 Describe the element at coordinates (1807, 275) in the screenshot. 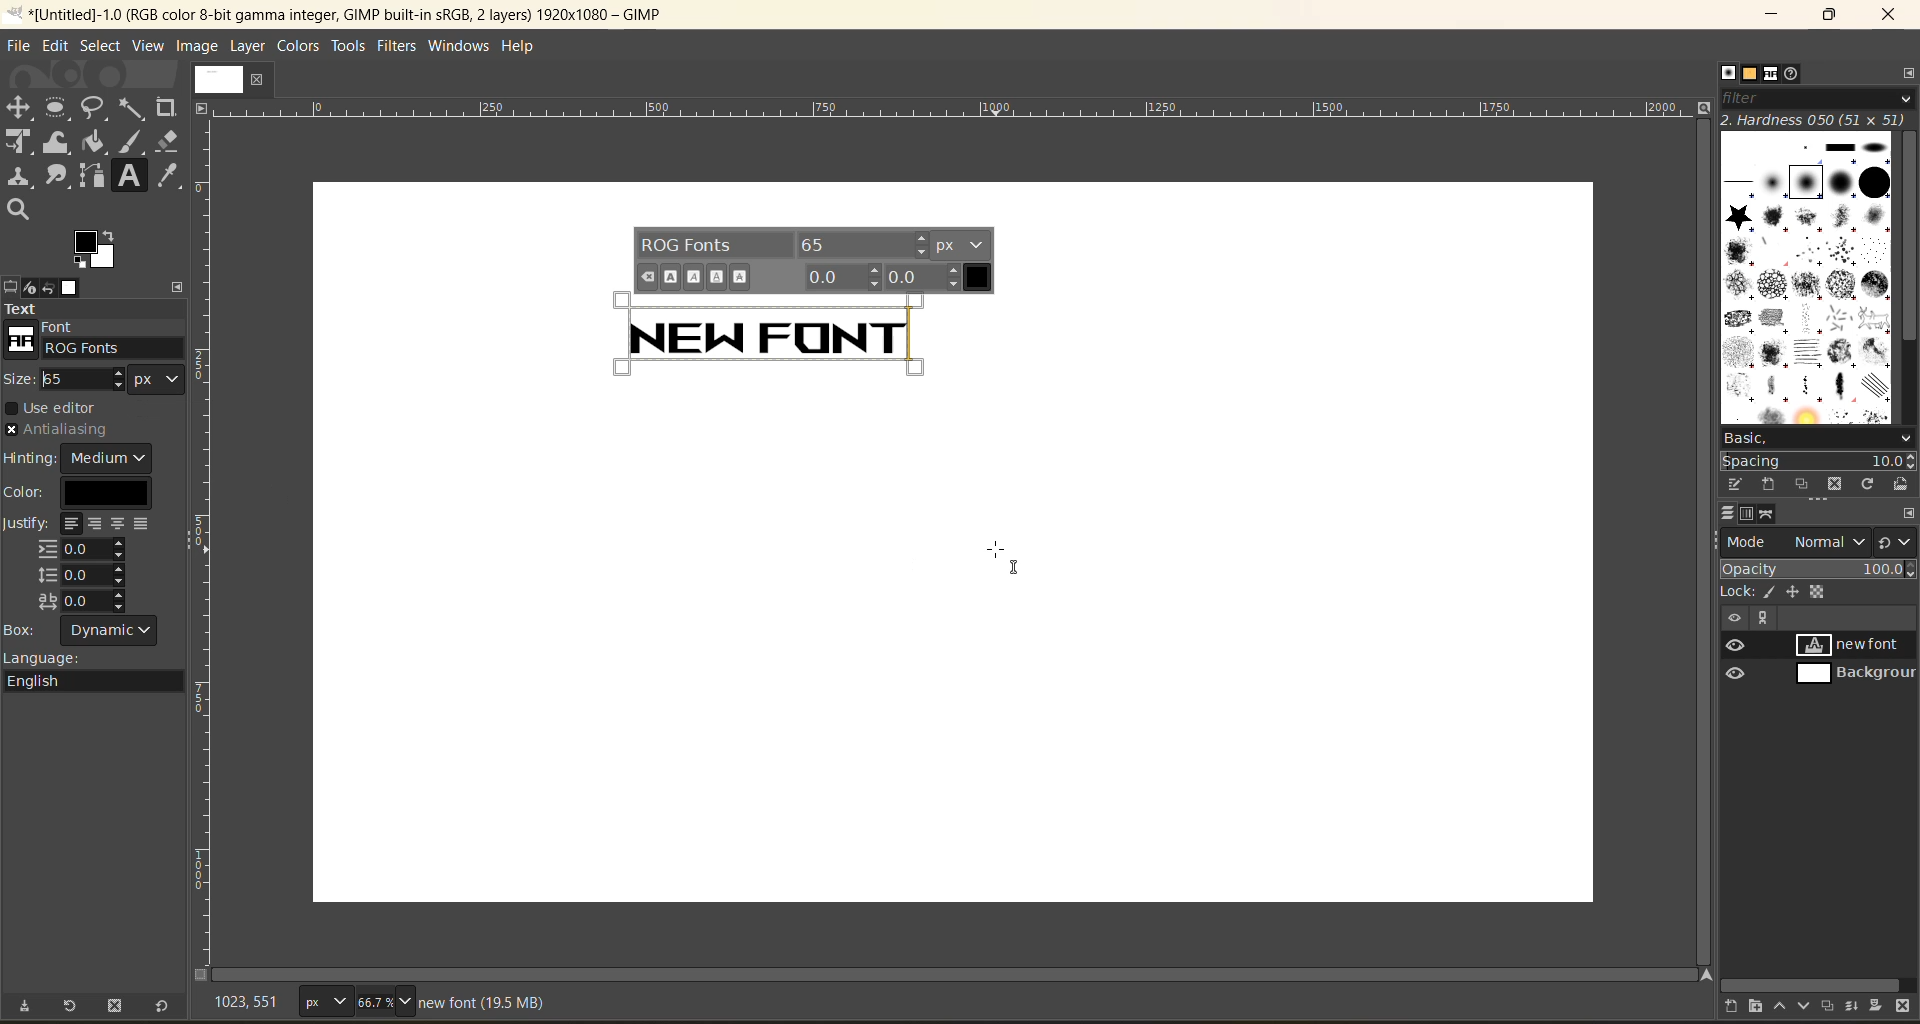

I see `options` at that location.